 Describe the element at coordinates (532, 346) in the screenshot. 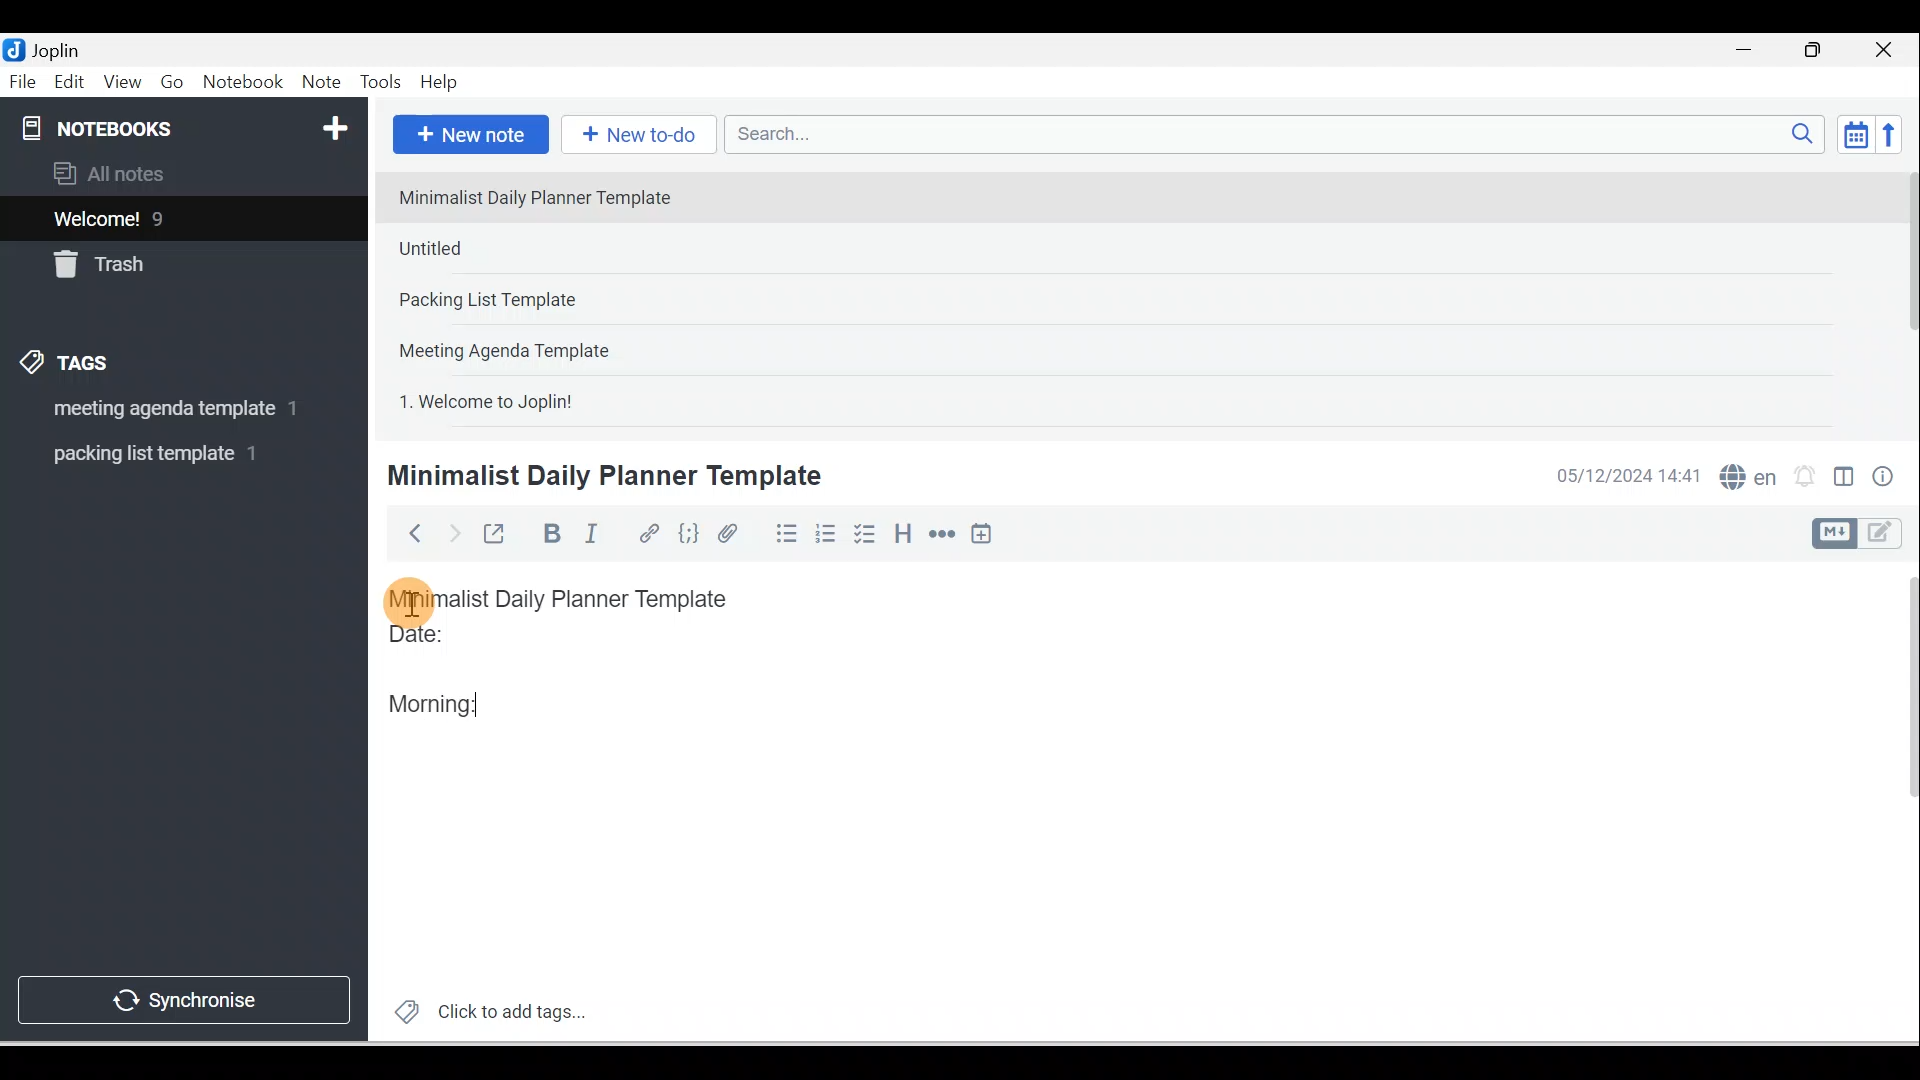

I see `Note 4` at that location.